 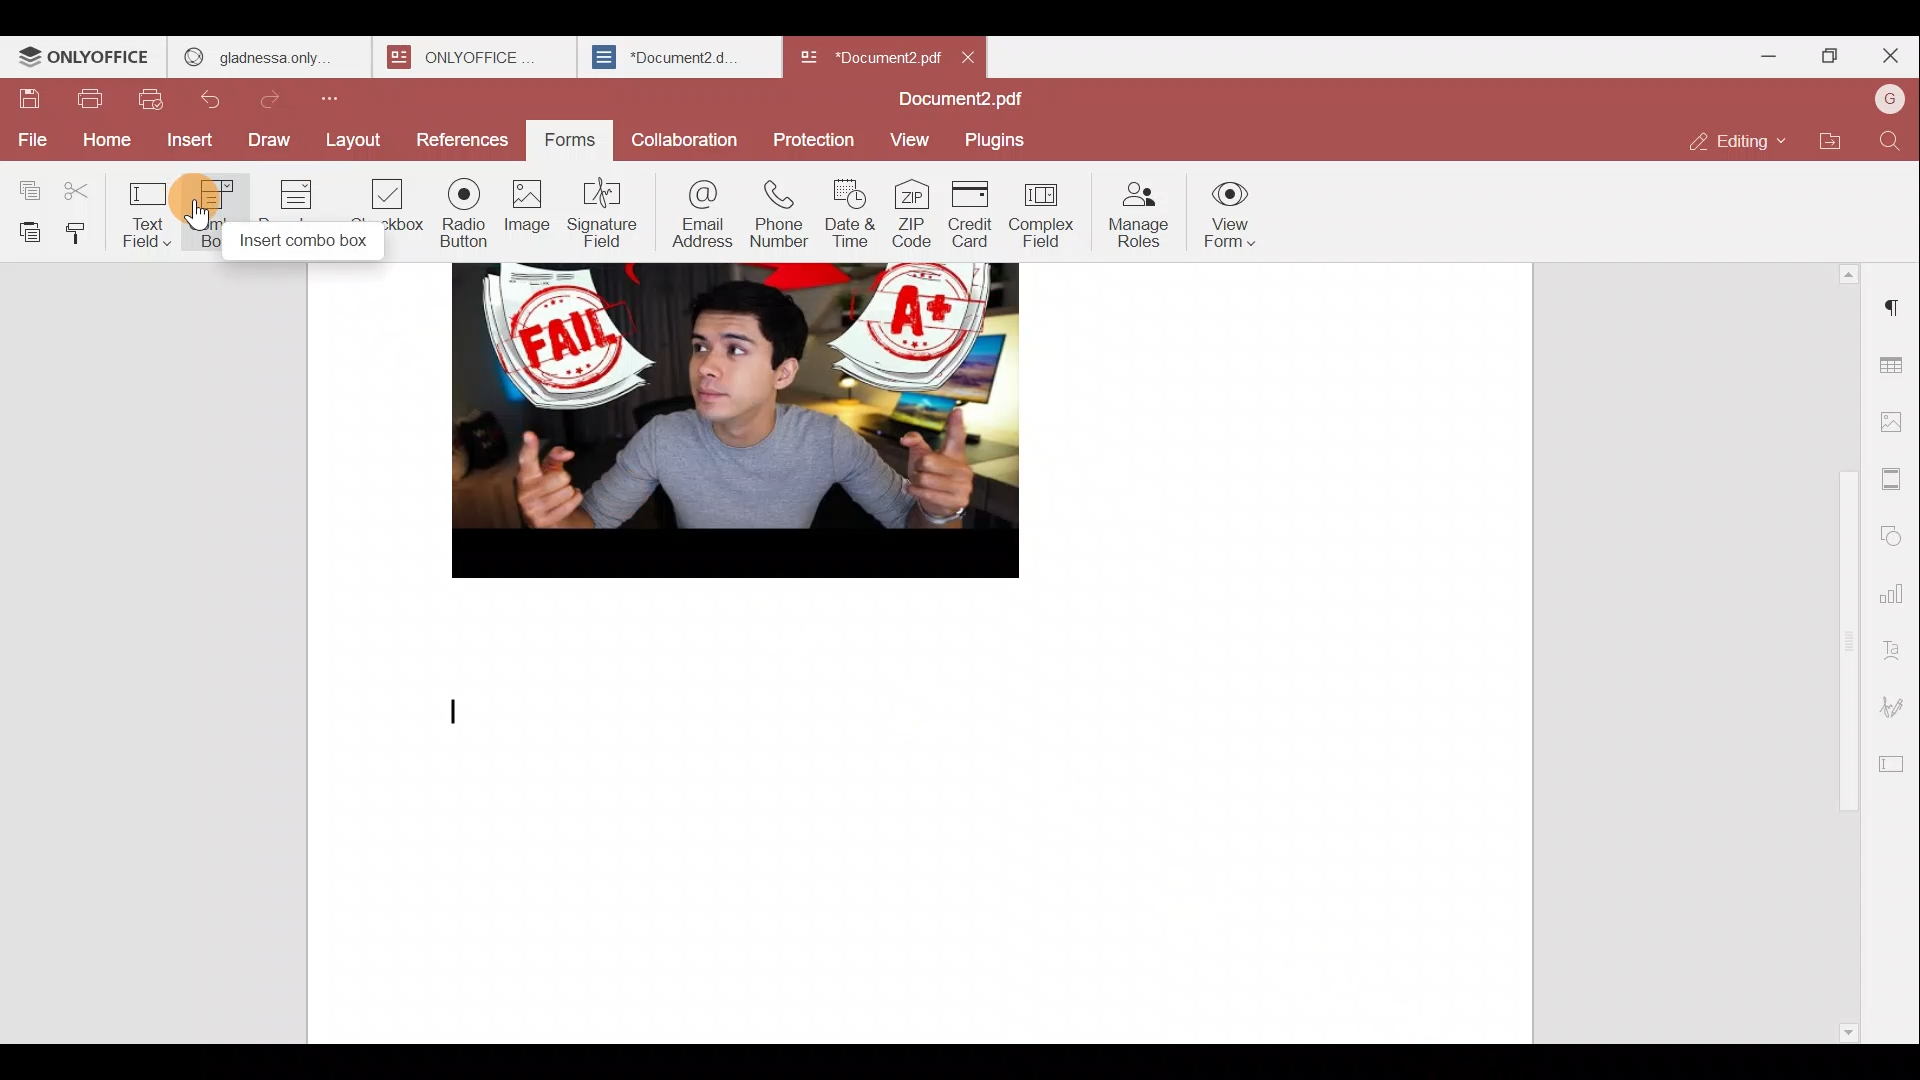 I want to click on Close, so click(x=971, y=54).